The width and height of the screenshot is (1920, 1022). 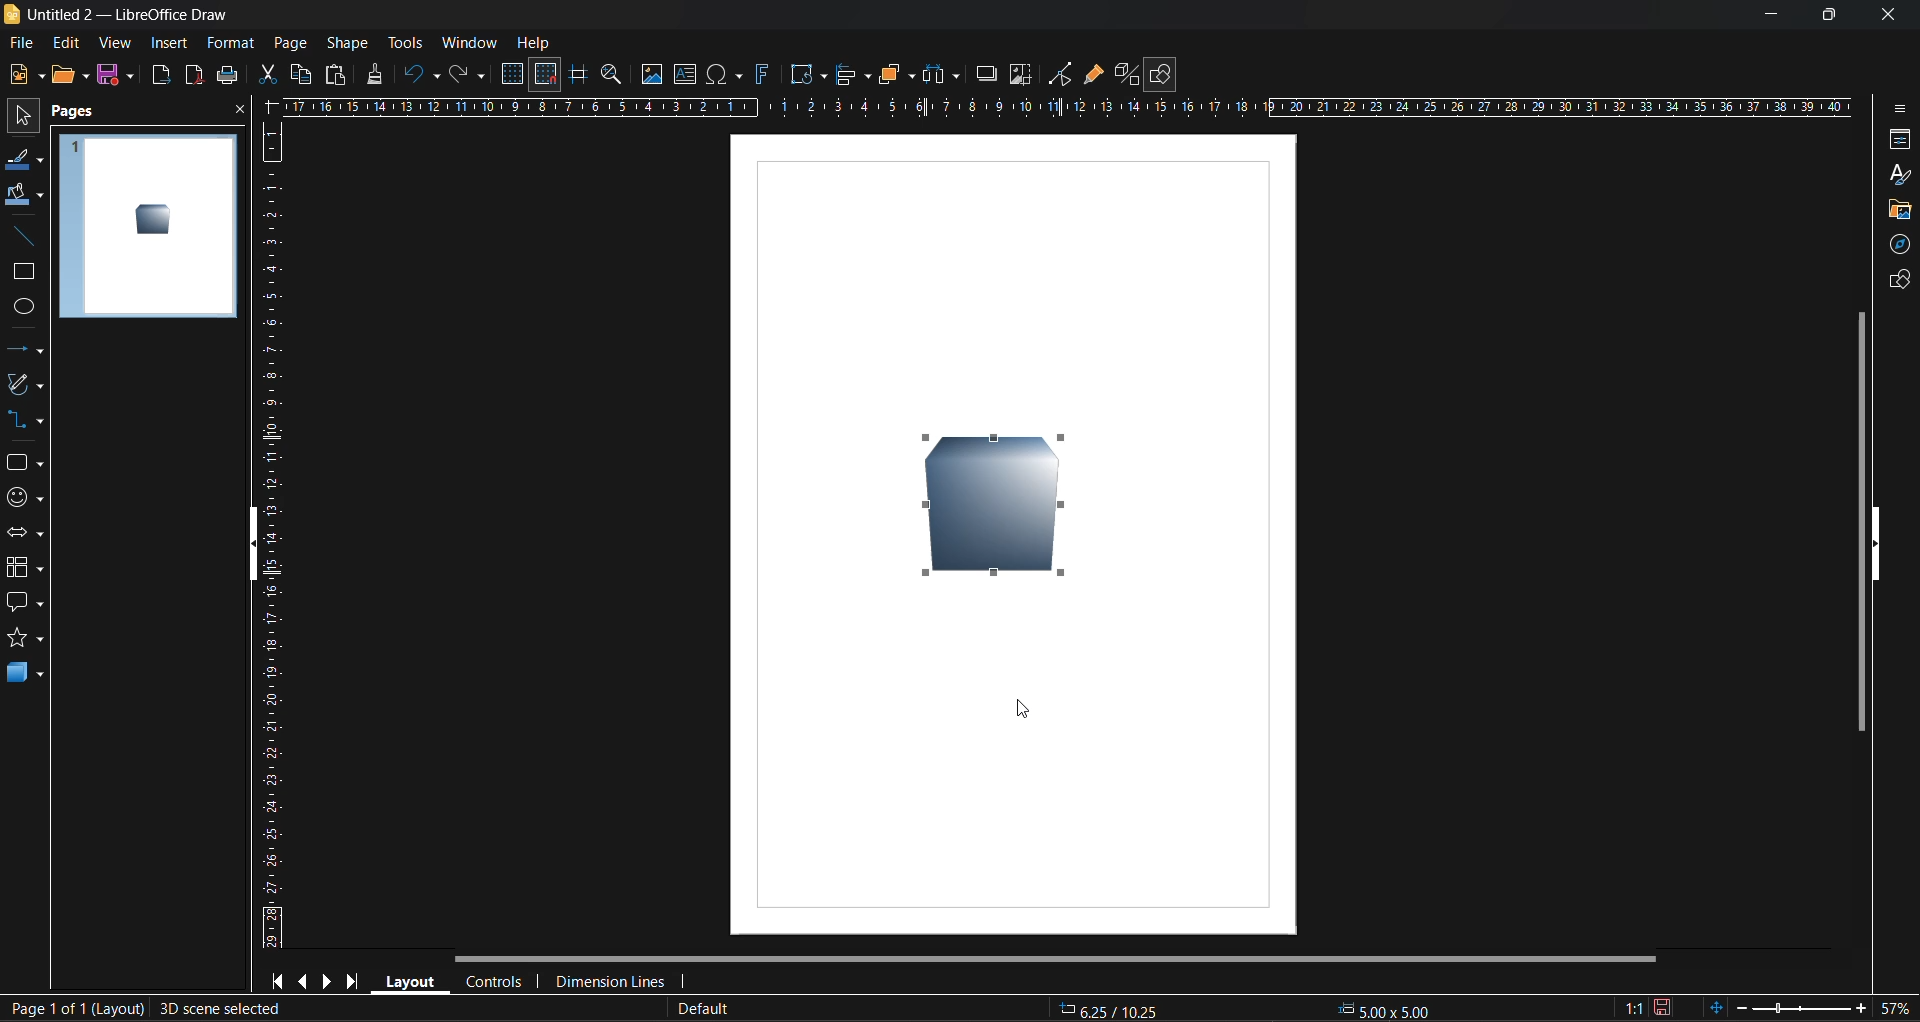 I want to click on select, so click(x=18, y=119).